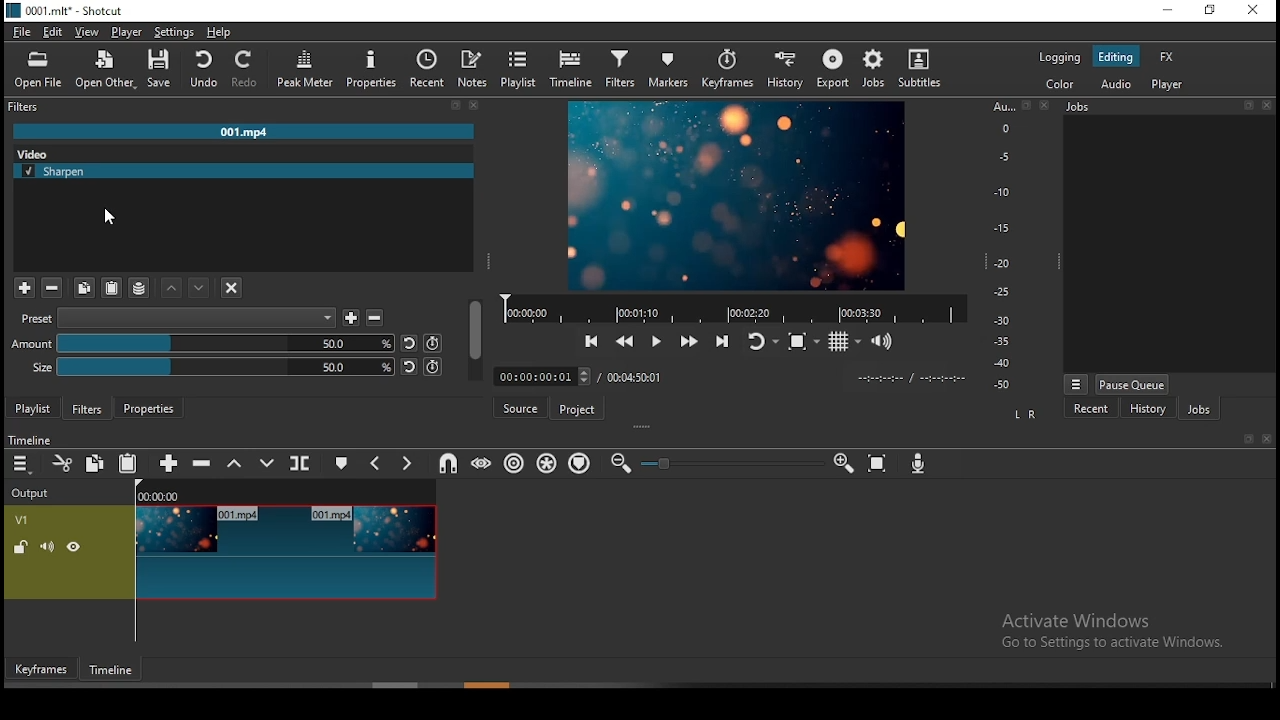 The image size is (1280, 720). Describe the element at coordinates (918, 463) in the screenshot. I see `record audio` at that location.